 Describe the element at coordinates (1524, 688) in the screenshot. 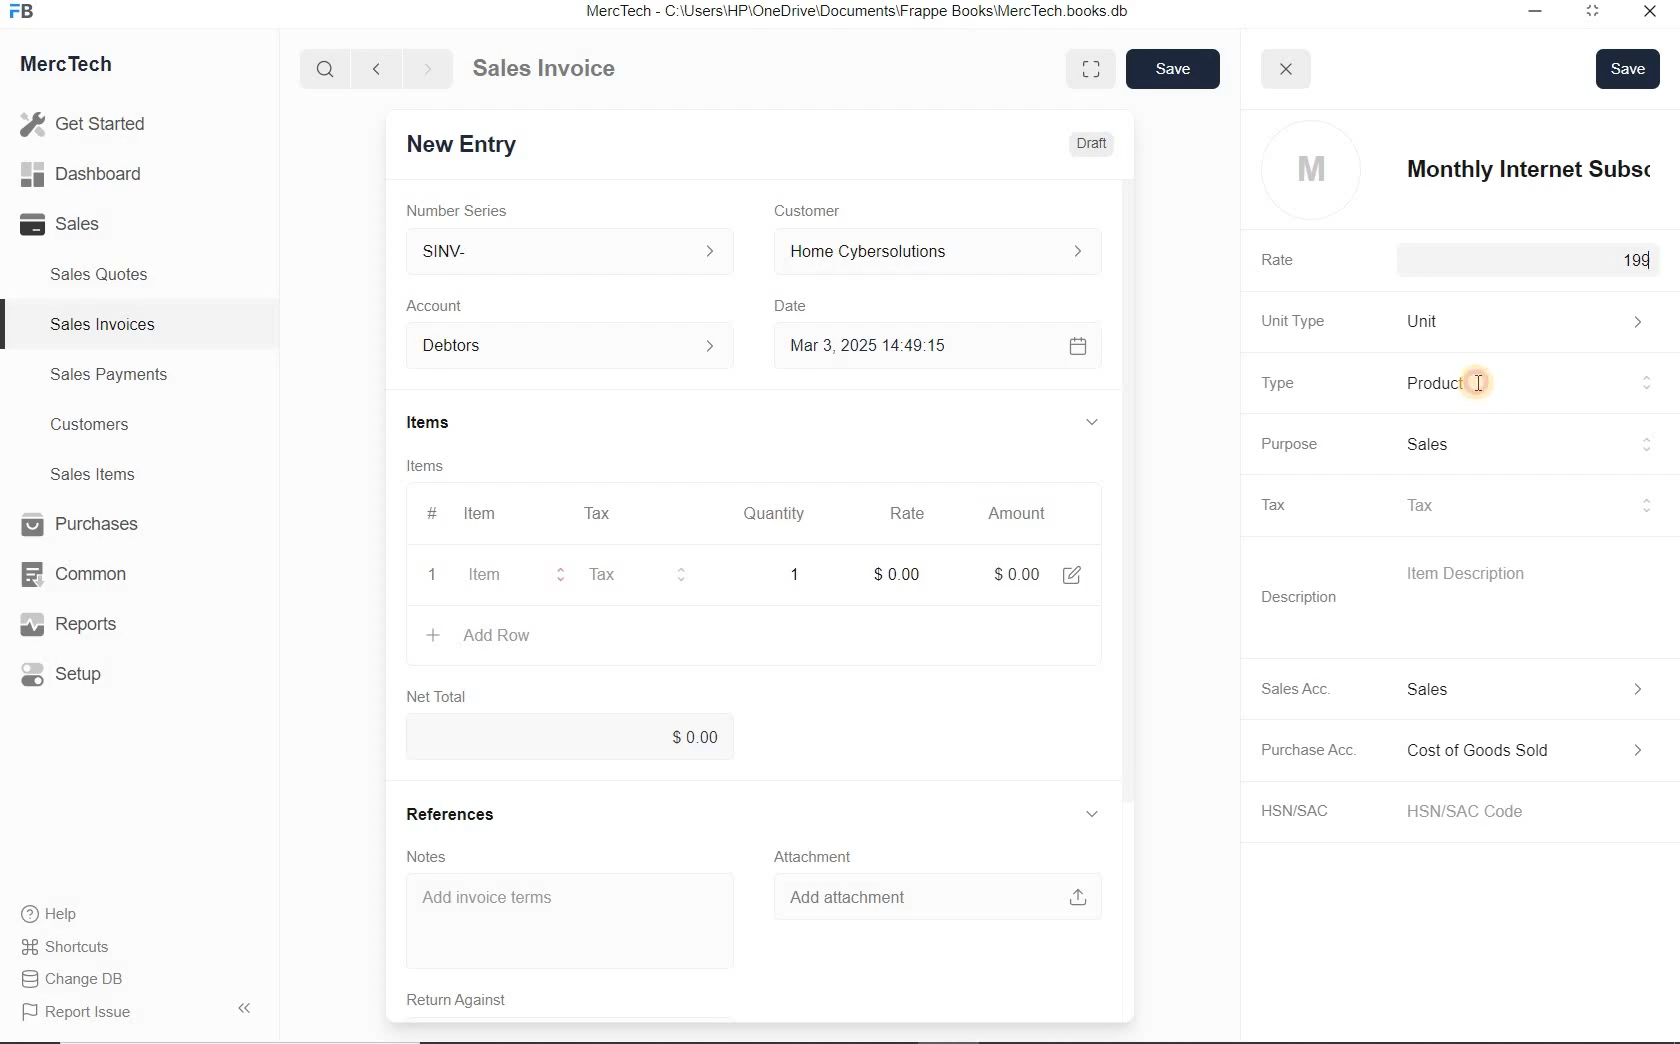

I see `Income` at that location.